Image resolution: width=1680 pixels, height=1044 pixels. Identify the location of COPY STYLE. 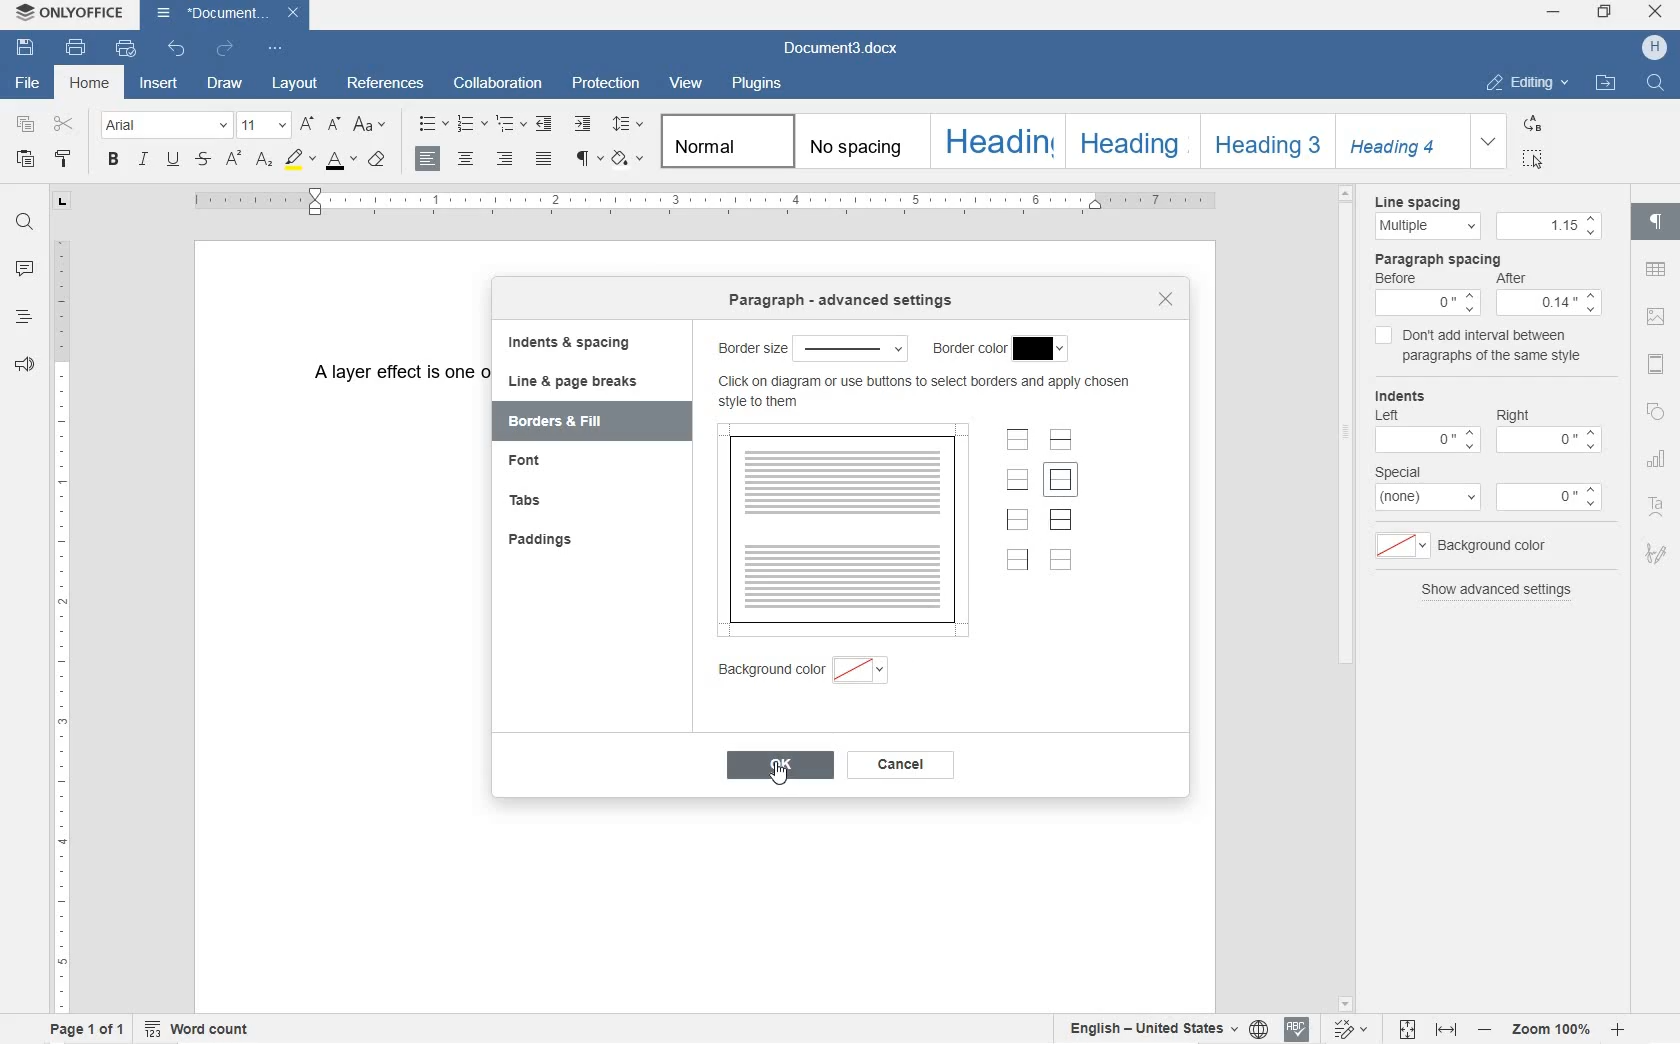
(64, 160).